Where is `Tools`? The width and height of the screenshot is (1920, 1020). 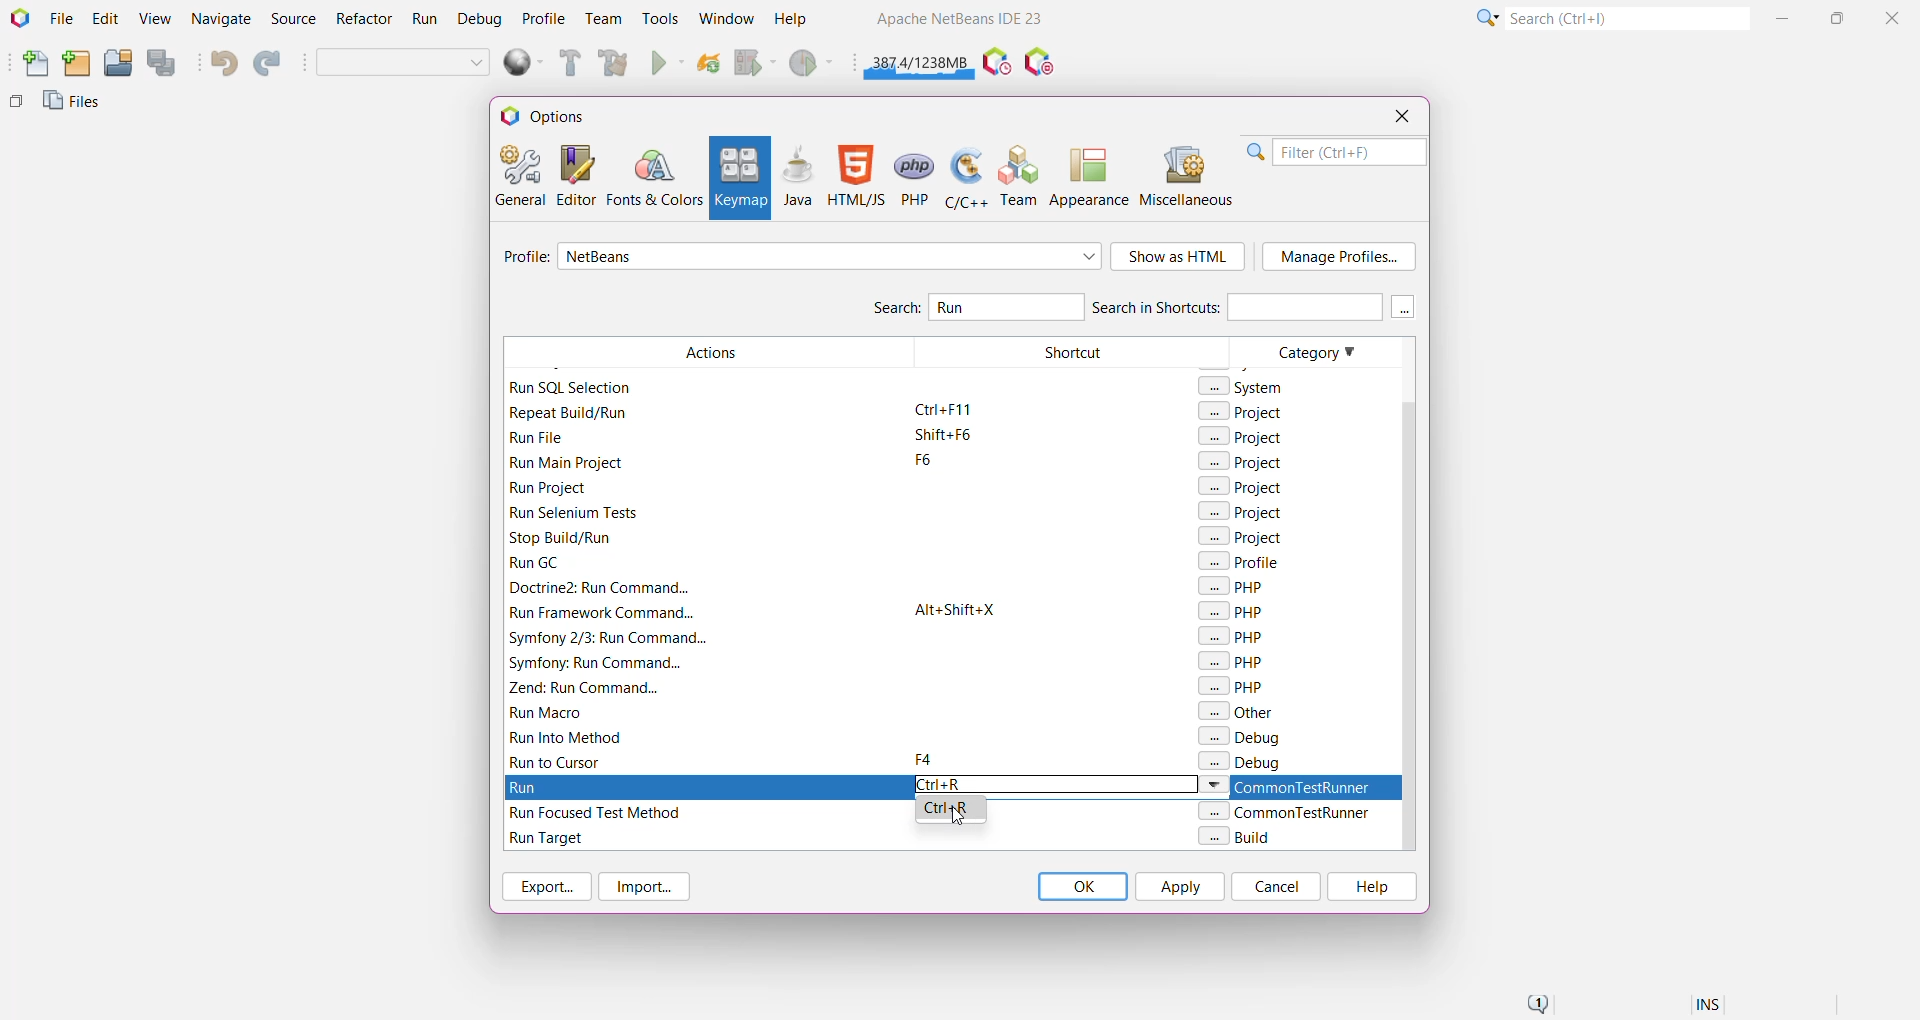
Tools is located at coordinates (661, 17).